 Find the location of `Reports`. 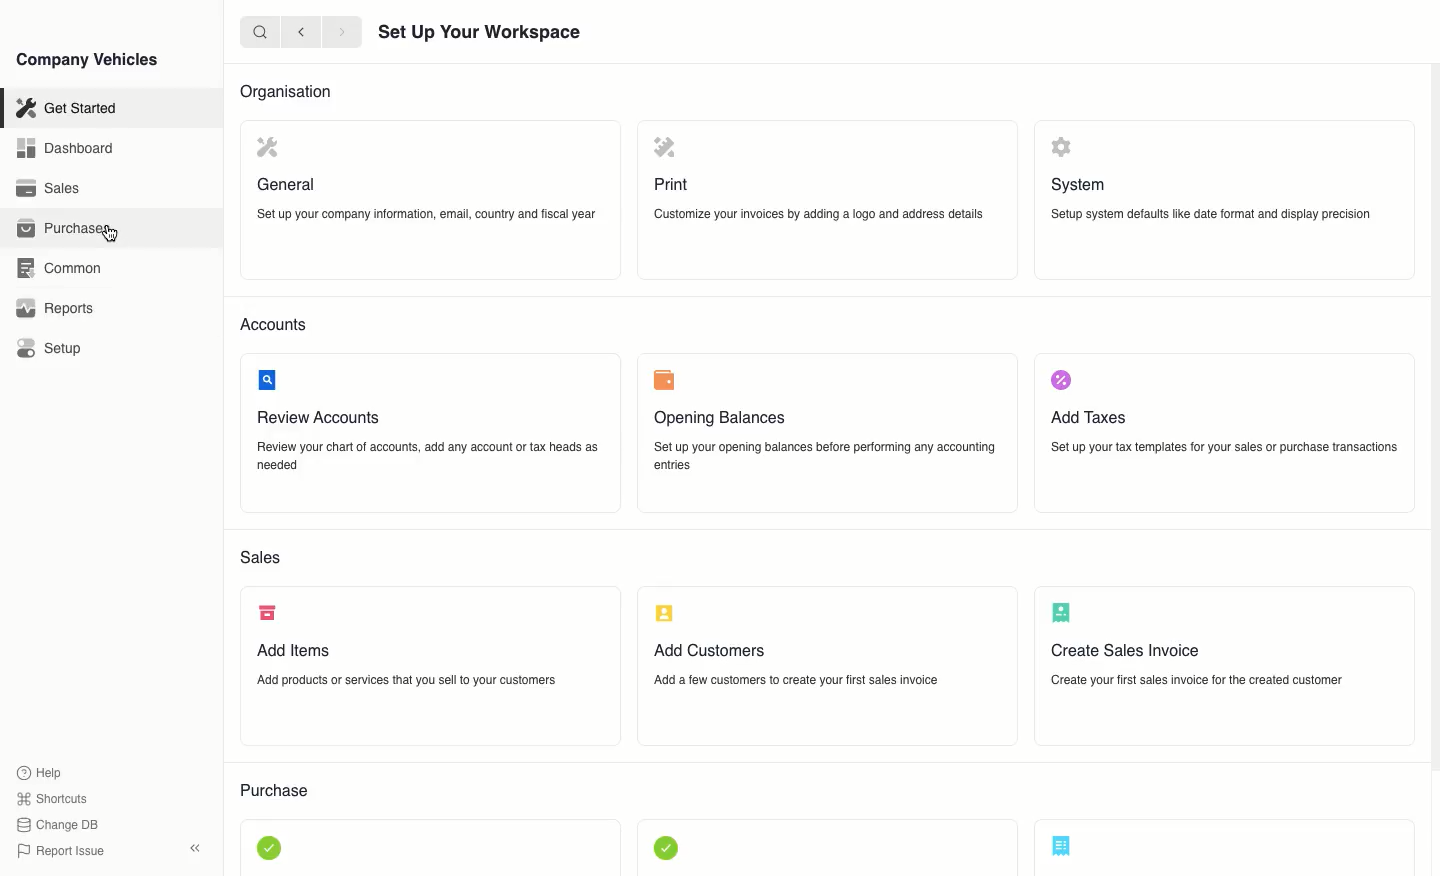

Reports is located at coordinates (53, 310).